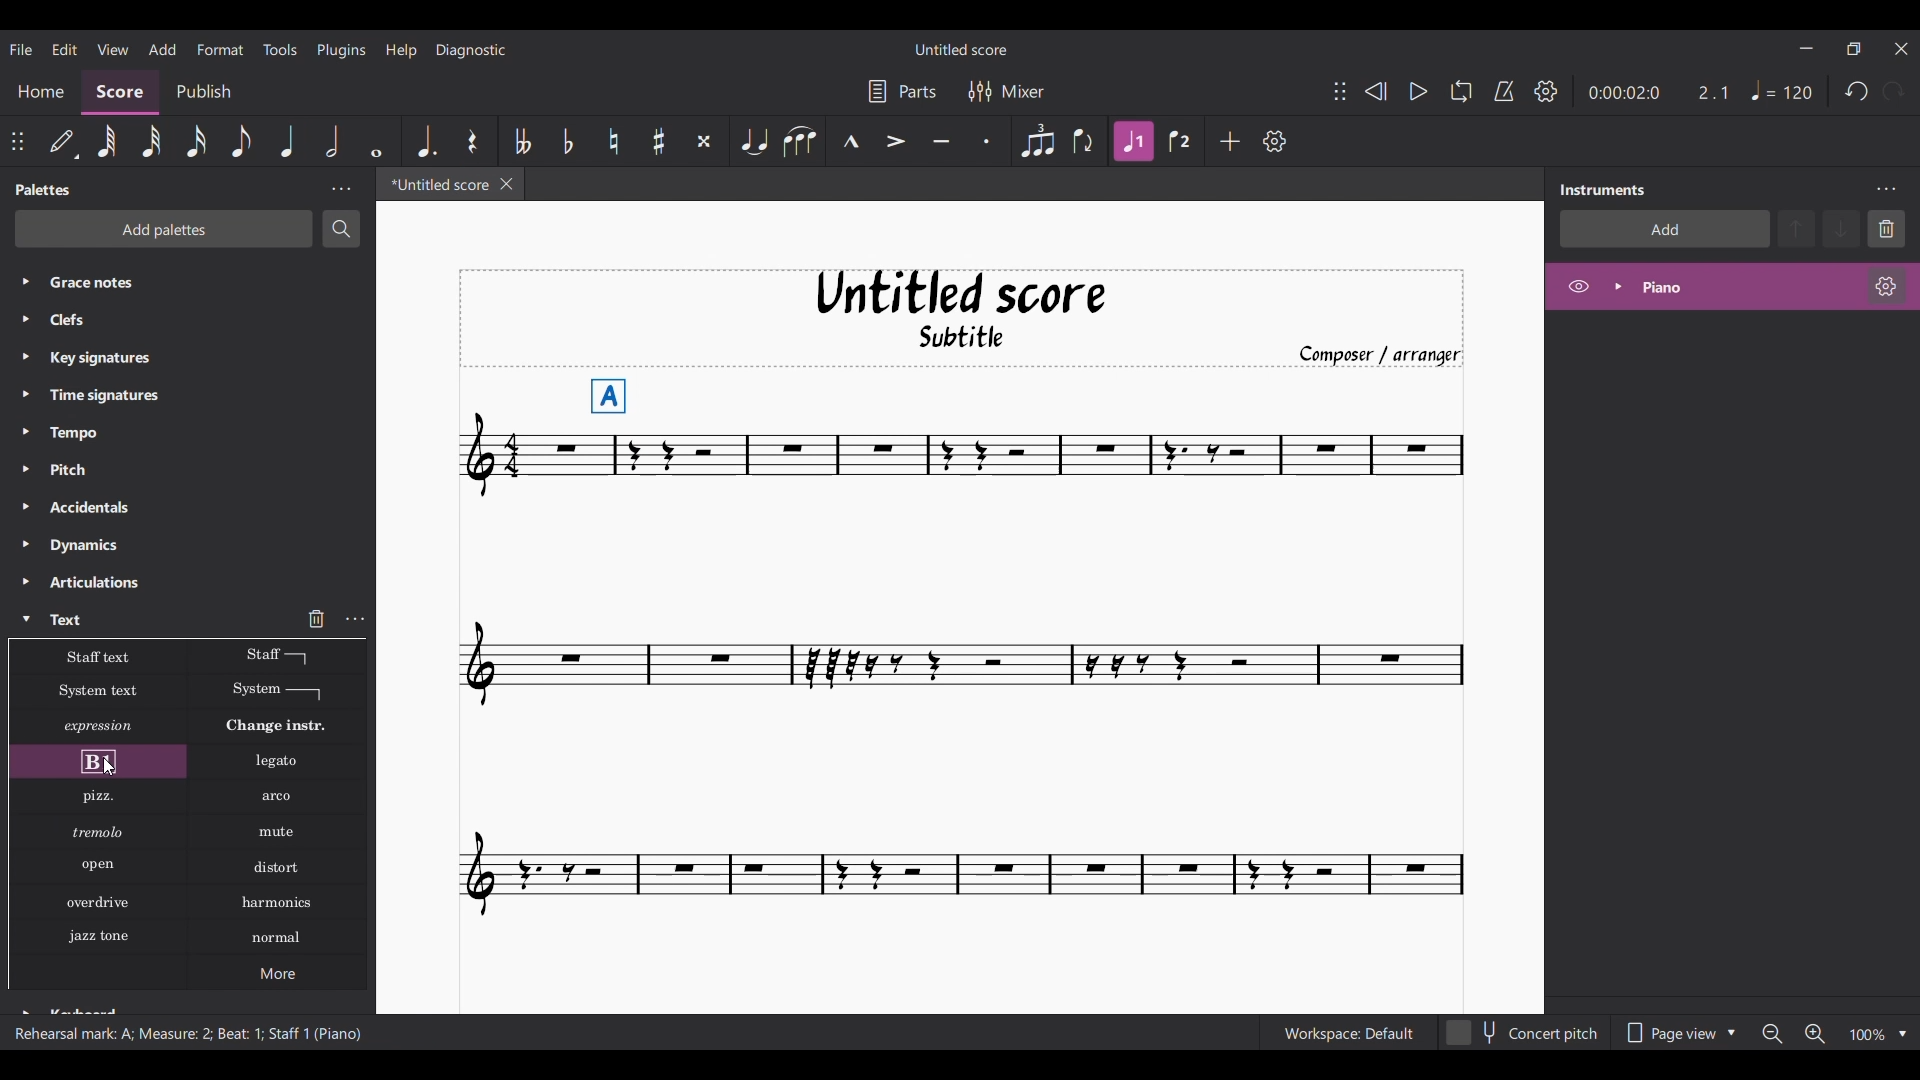  I want to click on View menu, so click(114, 50).